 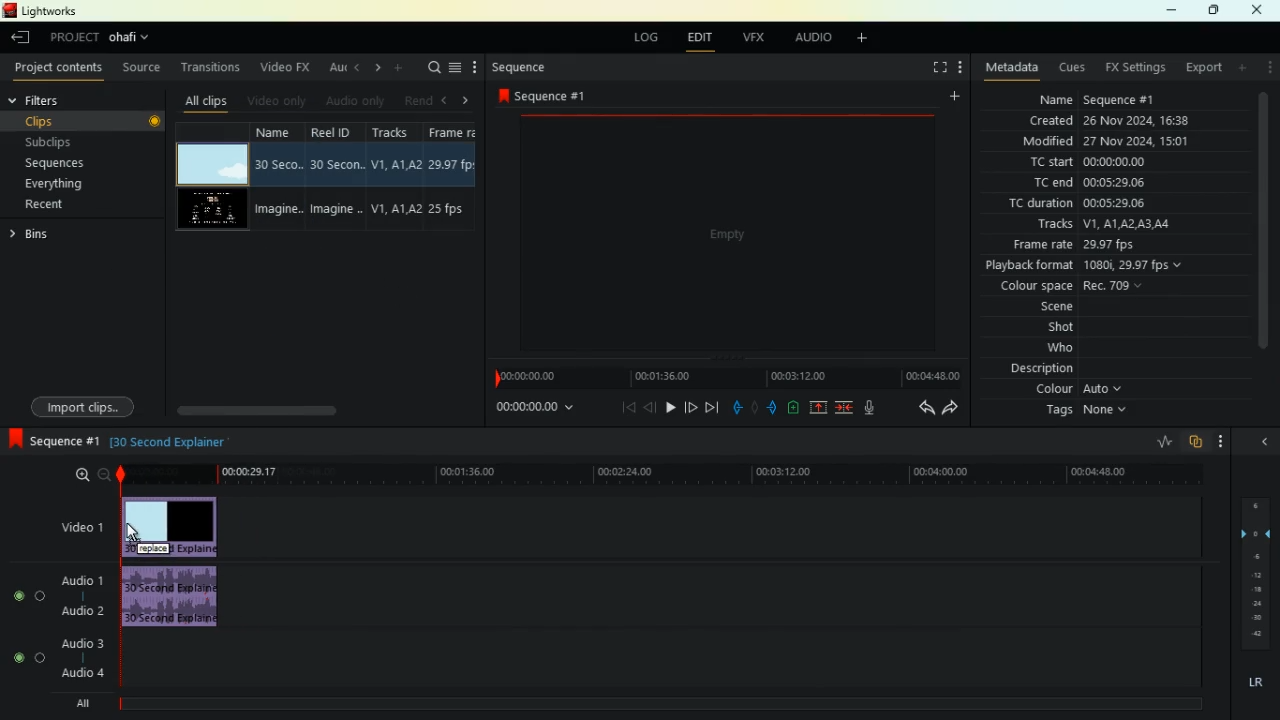 What do you see at coordinates (1069, 69) in the screenshot?
I see `cues` at bounding box center [1069, 69].